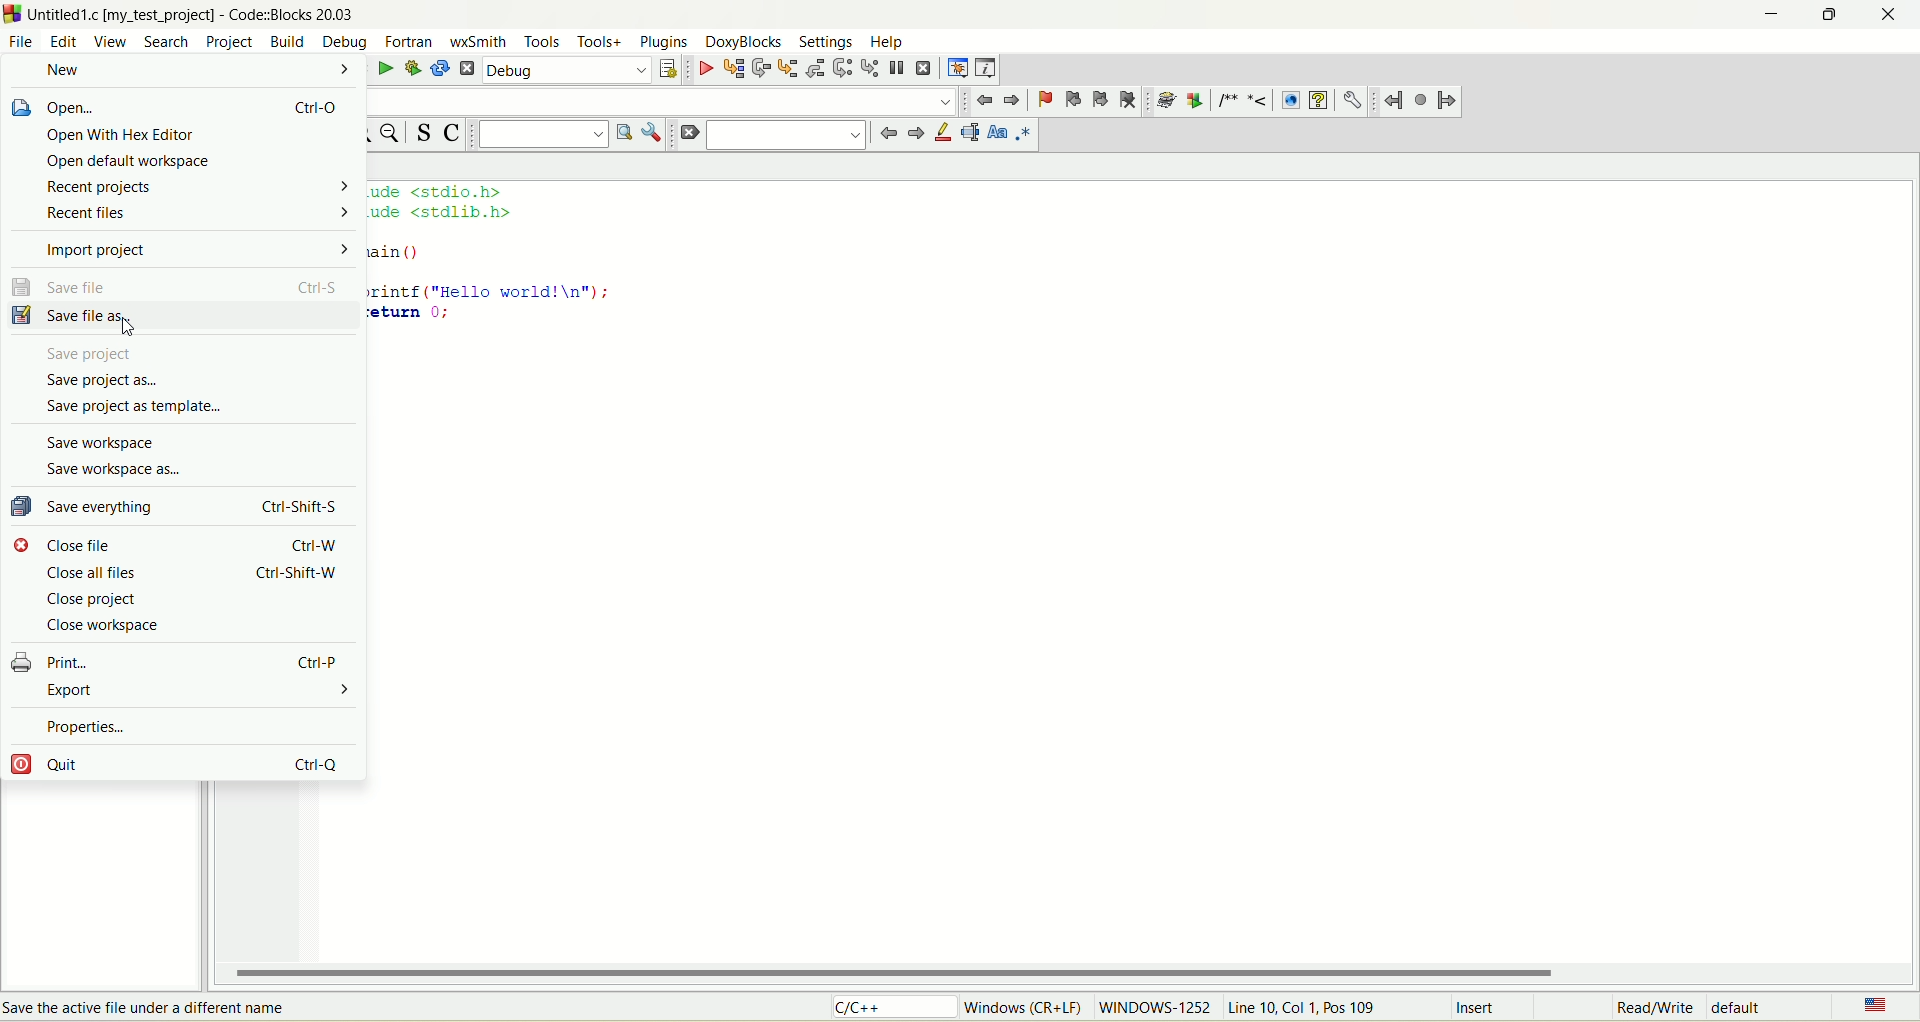  Describe the element at coordinates (1153, 1010) in the screenshot. I see `WINDOWS-1252` at that location.